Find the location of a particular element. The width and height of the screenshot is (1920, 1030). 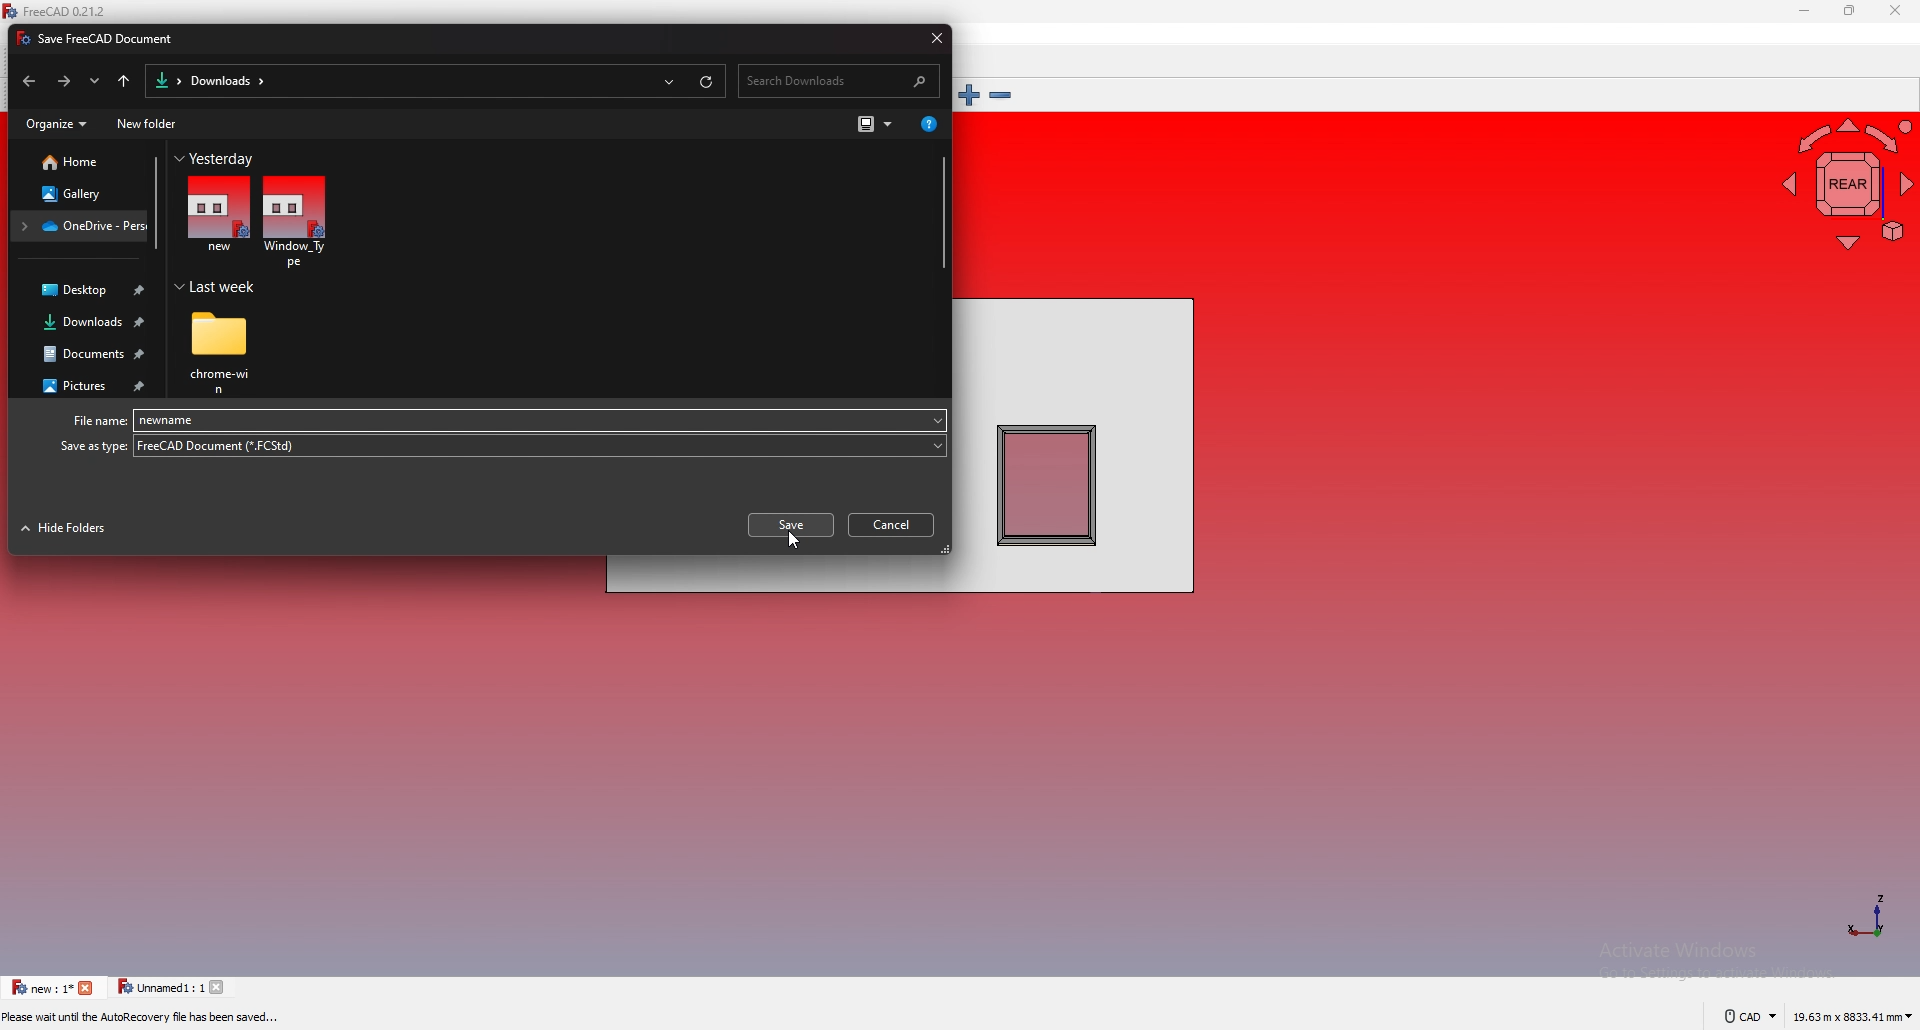

pictures is located at coordinates (82, 384).